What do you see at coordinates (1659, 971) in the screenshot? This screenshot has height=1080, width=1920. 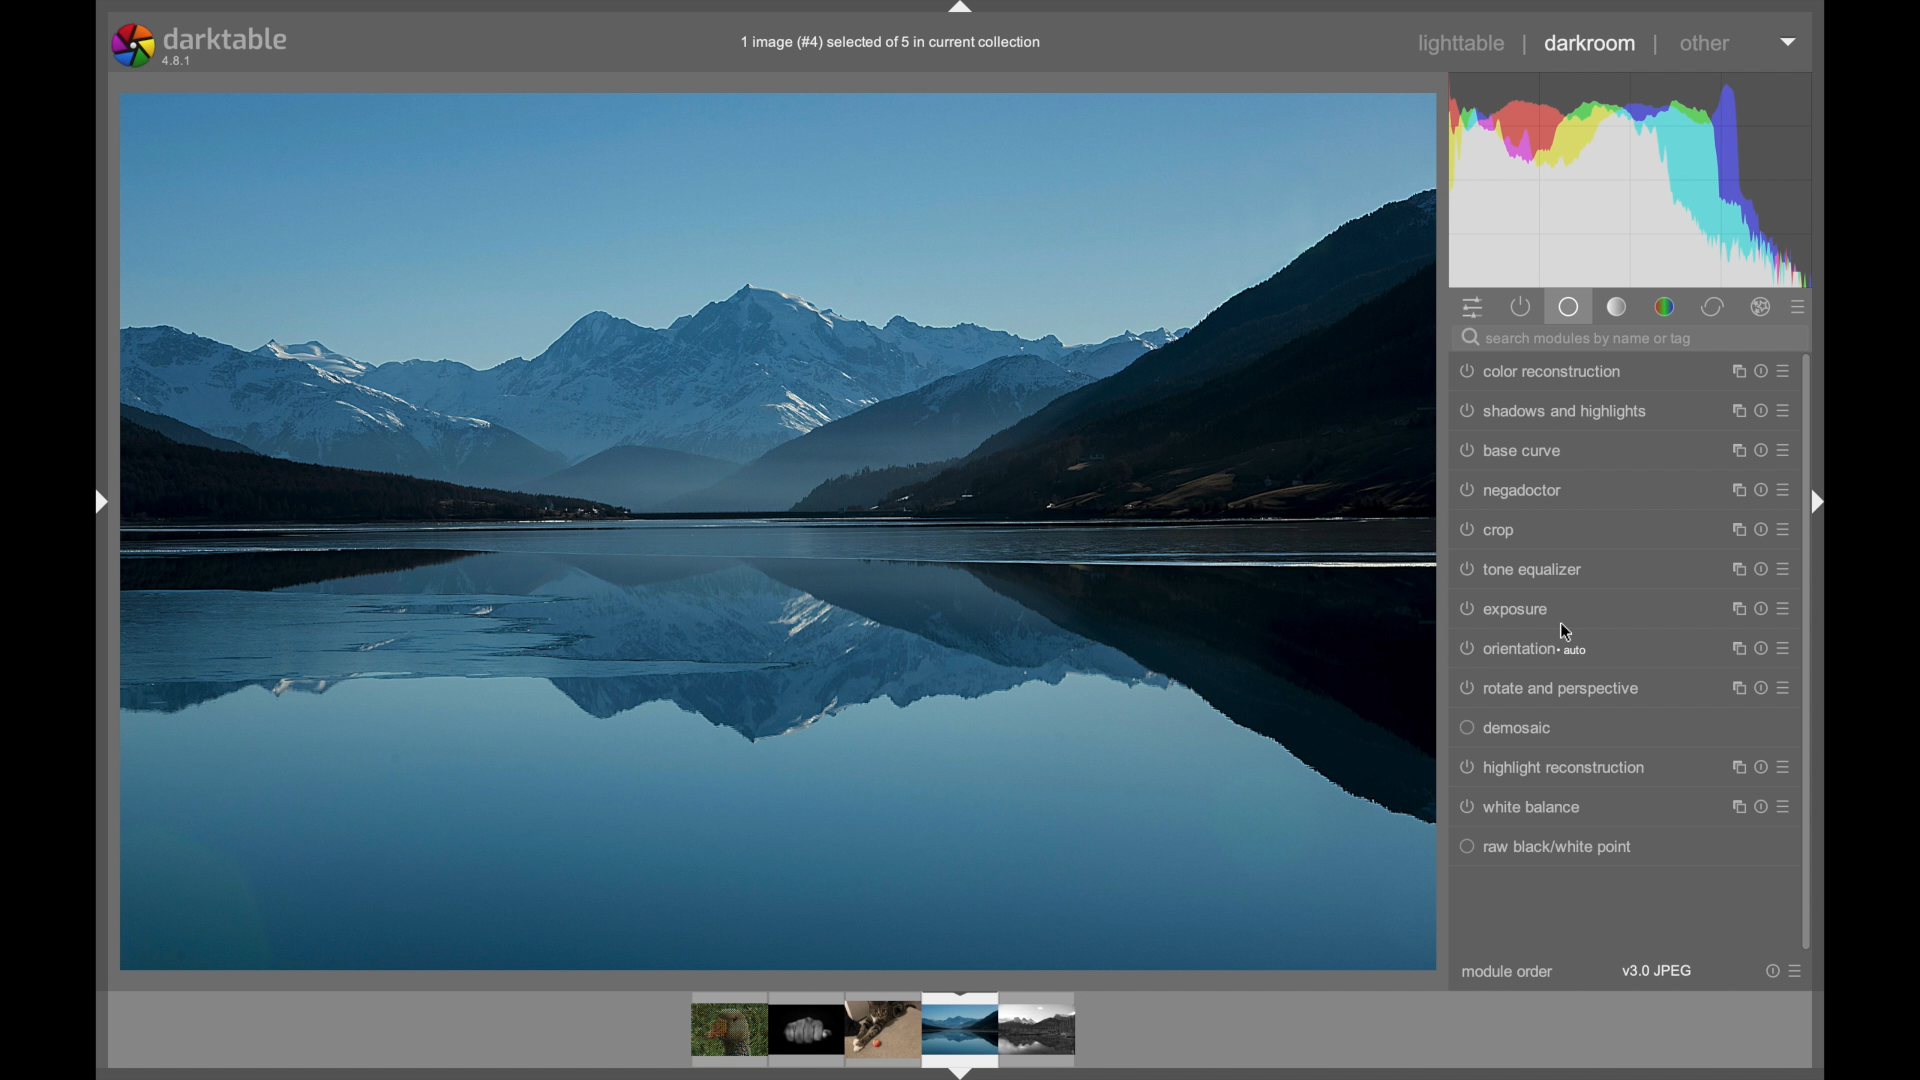 I see `v3.0 jpeg` at bounding box center [1659, 971].